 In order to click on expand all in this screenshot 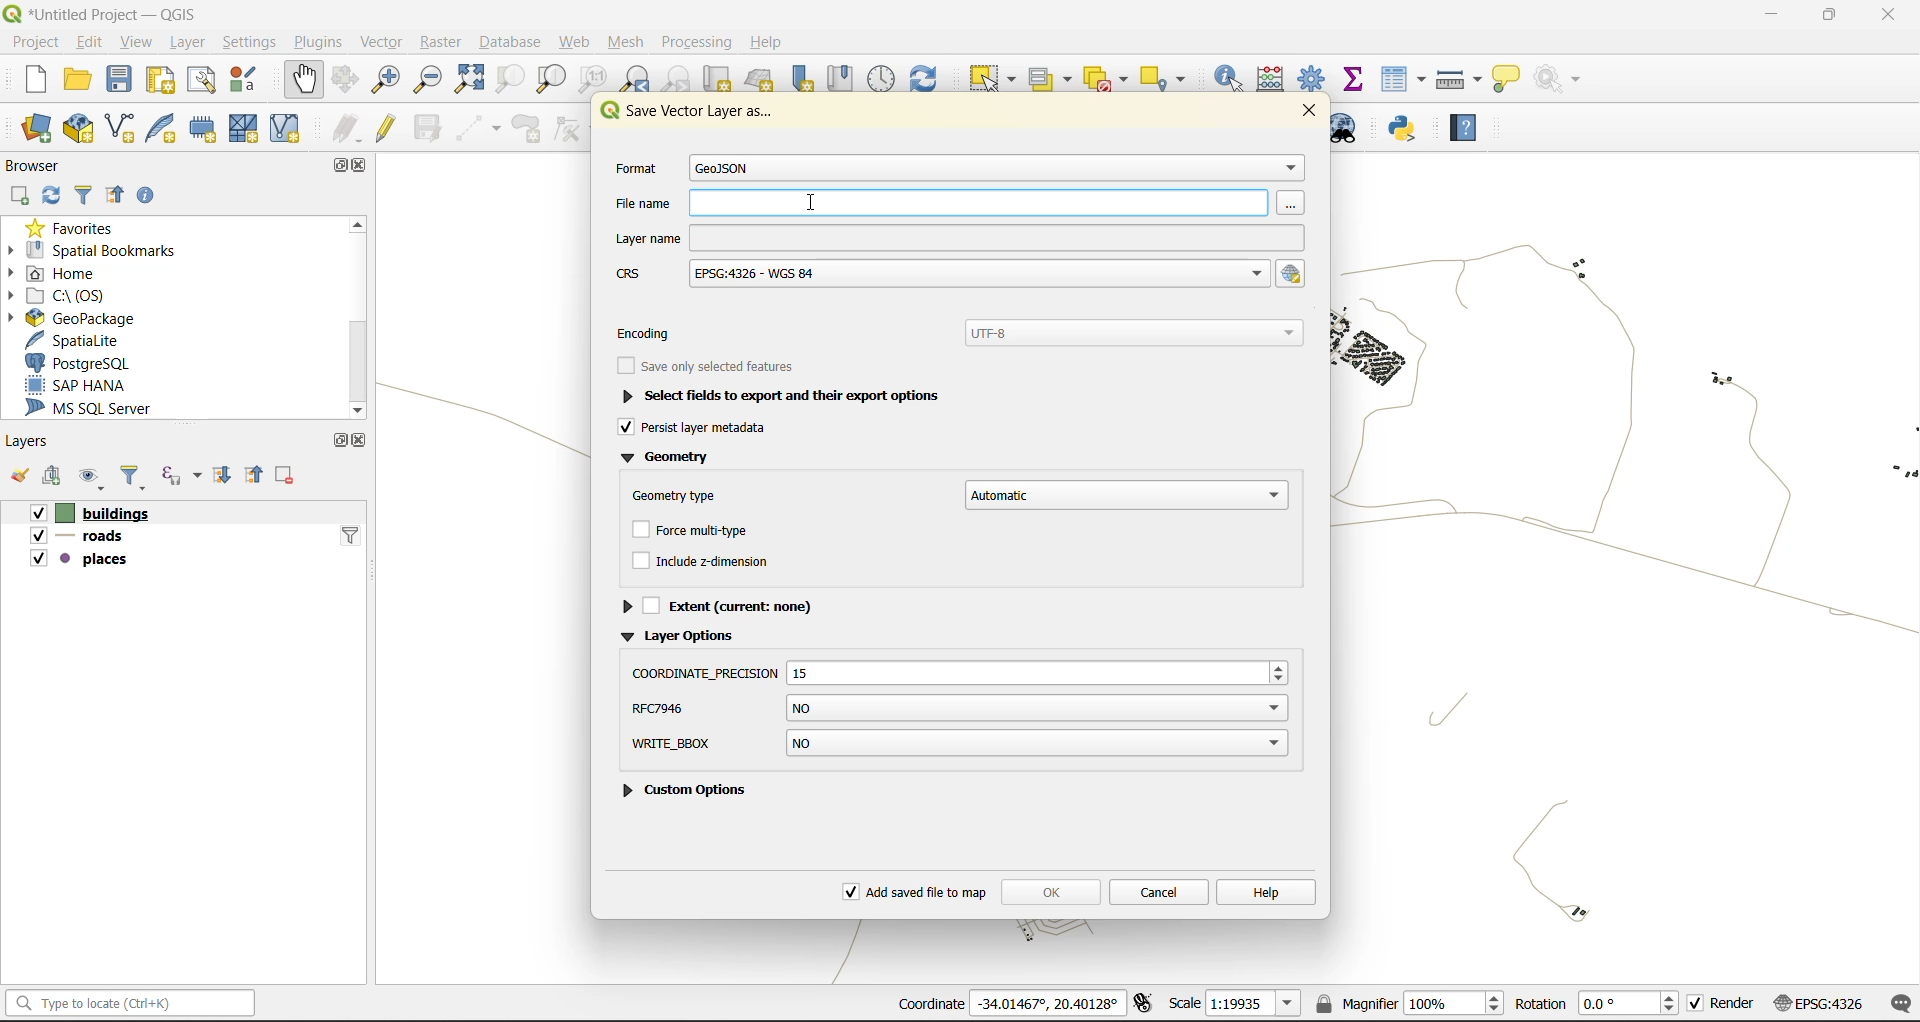, I will do `click(228, 476)`.